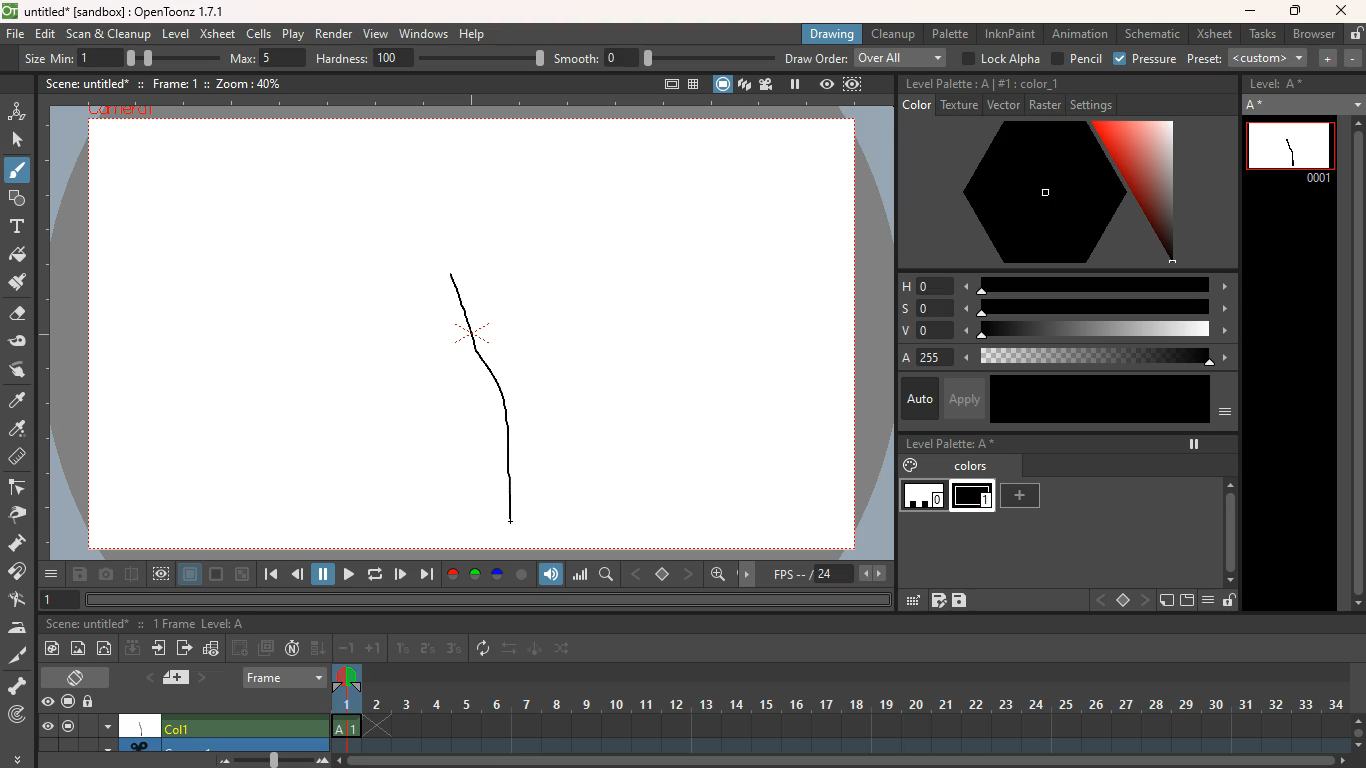  What do you see at coordinates (318, 649) in the screenshot?
I see `down` at bounding box center [318, 649].